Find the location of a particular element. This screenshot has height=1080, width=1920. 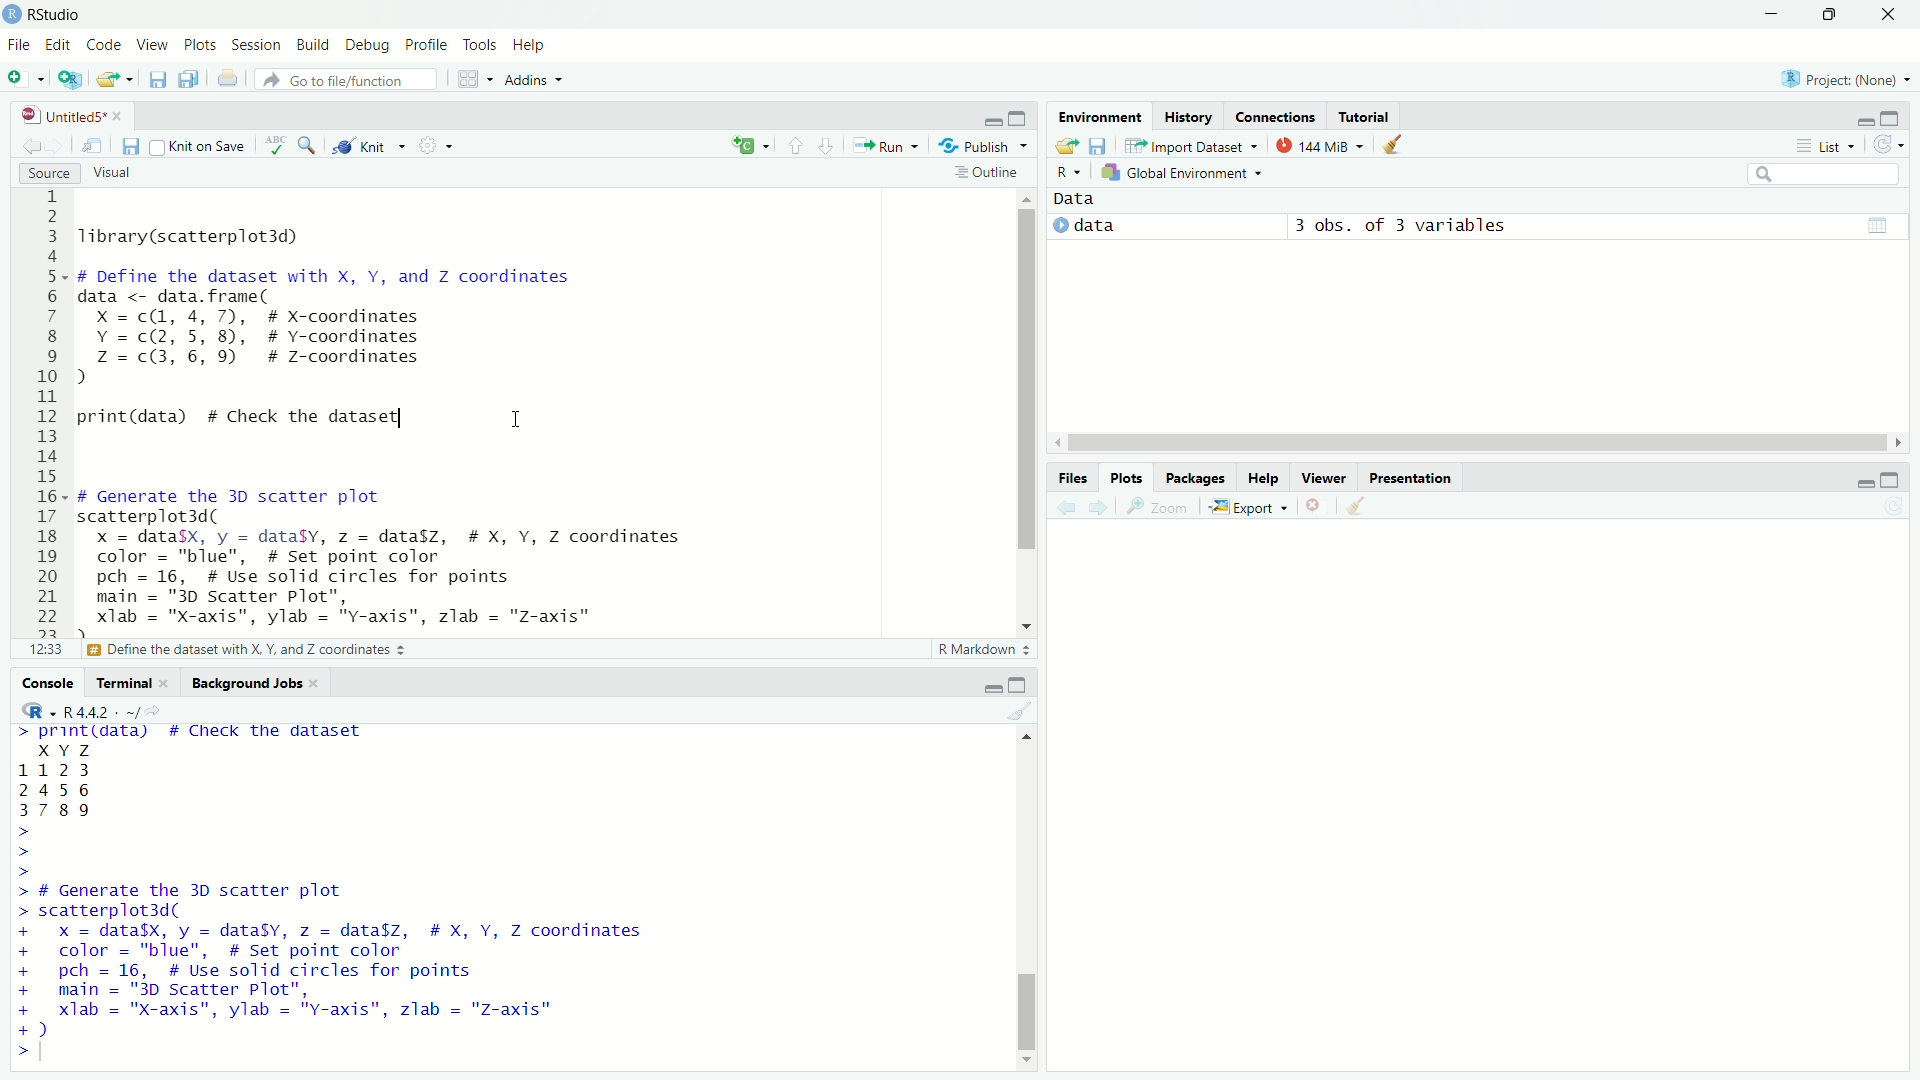

outline is located at coordinates (990, 172).